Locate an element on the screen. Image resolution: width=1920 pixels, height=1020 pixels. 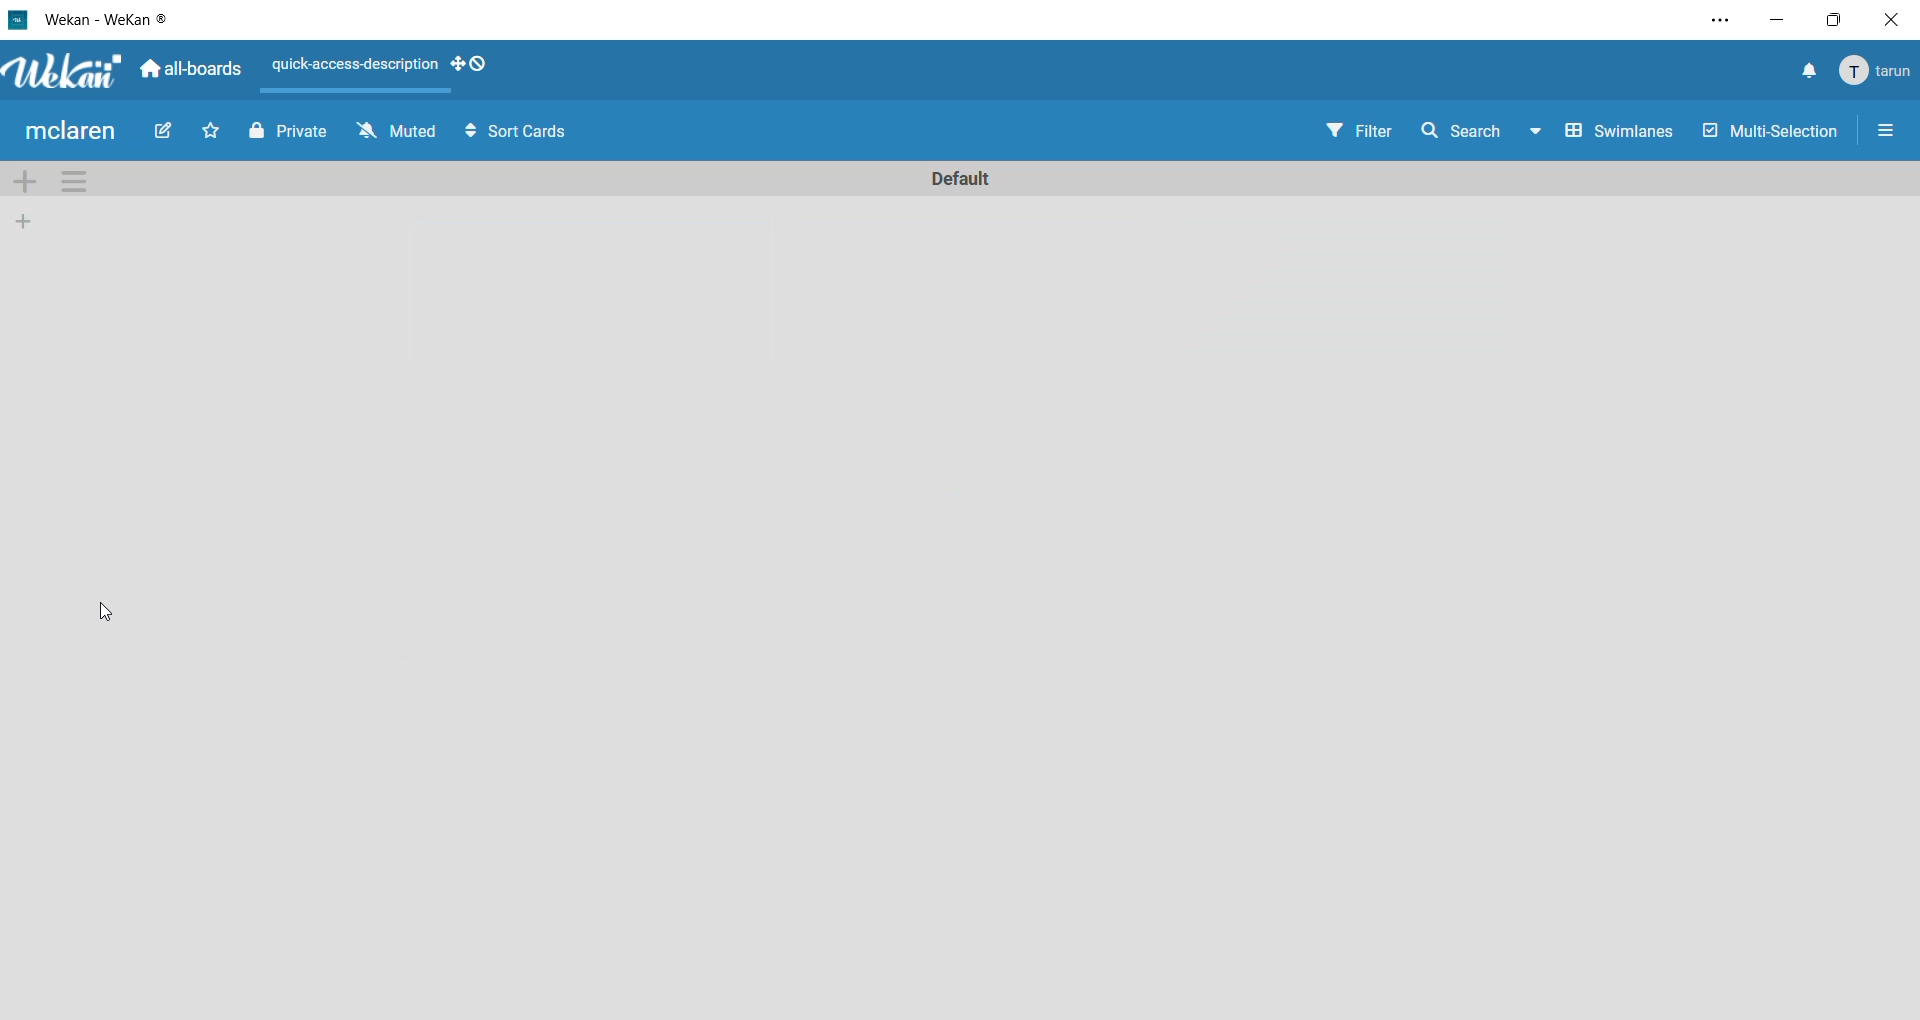
modern is located at coordinates (69, 133).